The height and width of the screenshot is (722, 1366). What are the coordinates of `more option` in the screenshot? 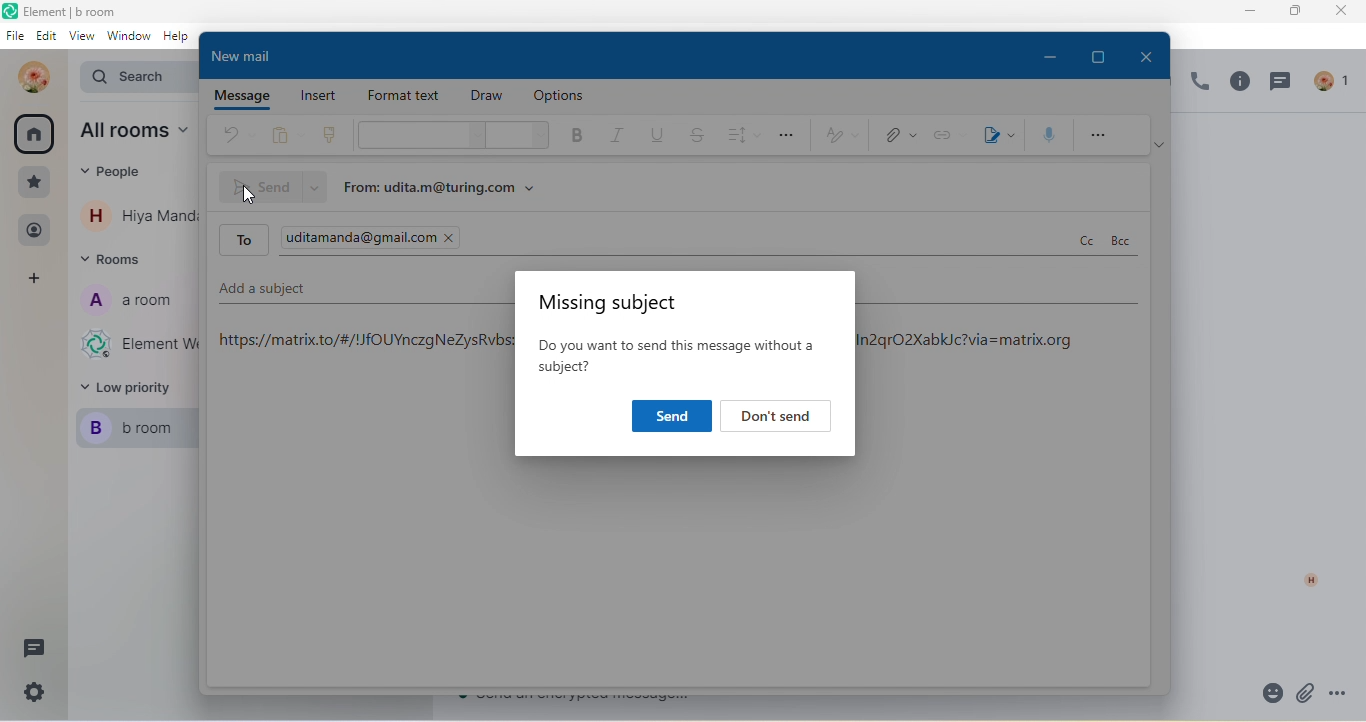 It's located at (1100, 135).